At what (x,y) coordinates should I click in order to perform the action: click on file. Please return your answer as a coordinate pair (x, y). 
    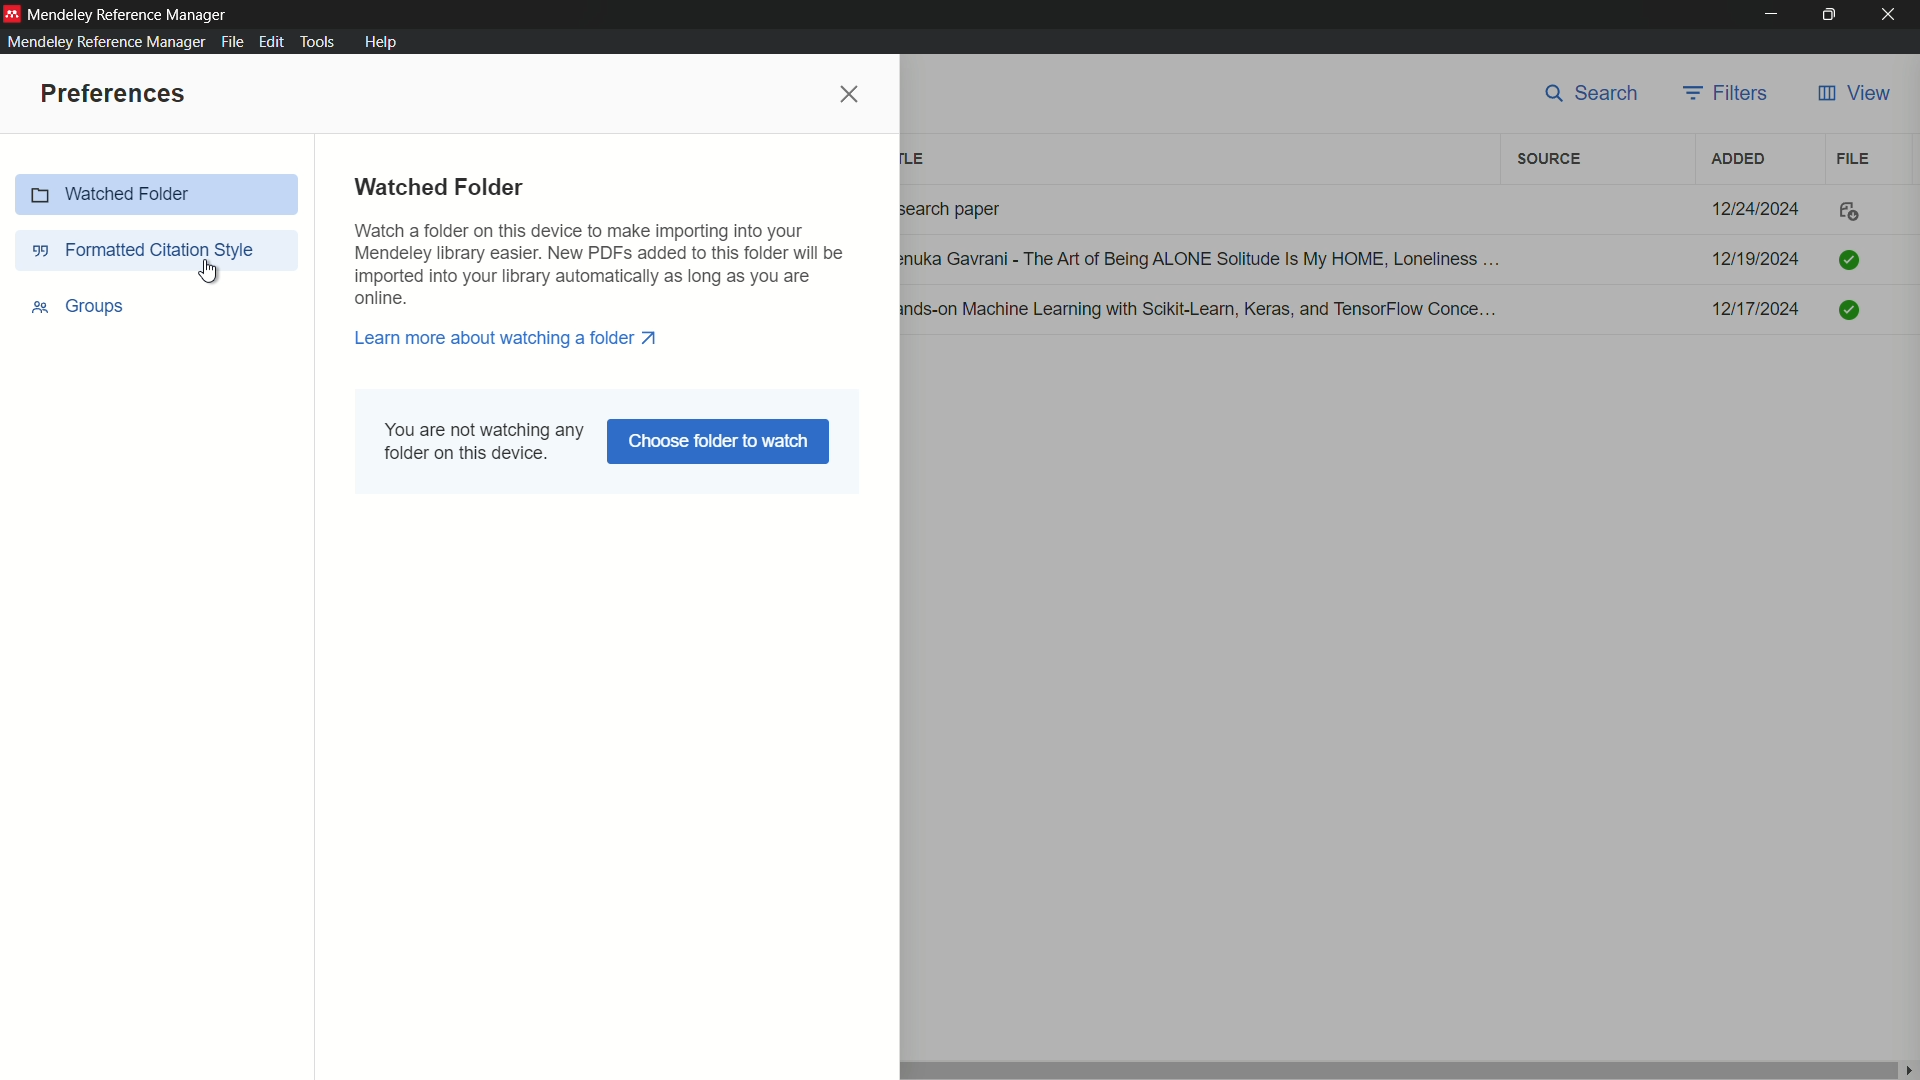
    Looking at the image, I should click on (1854, 158).